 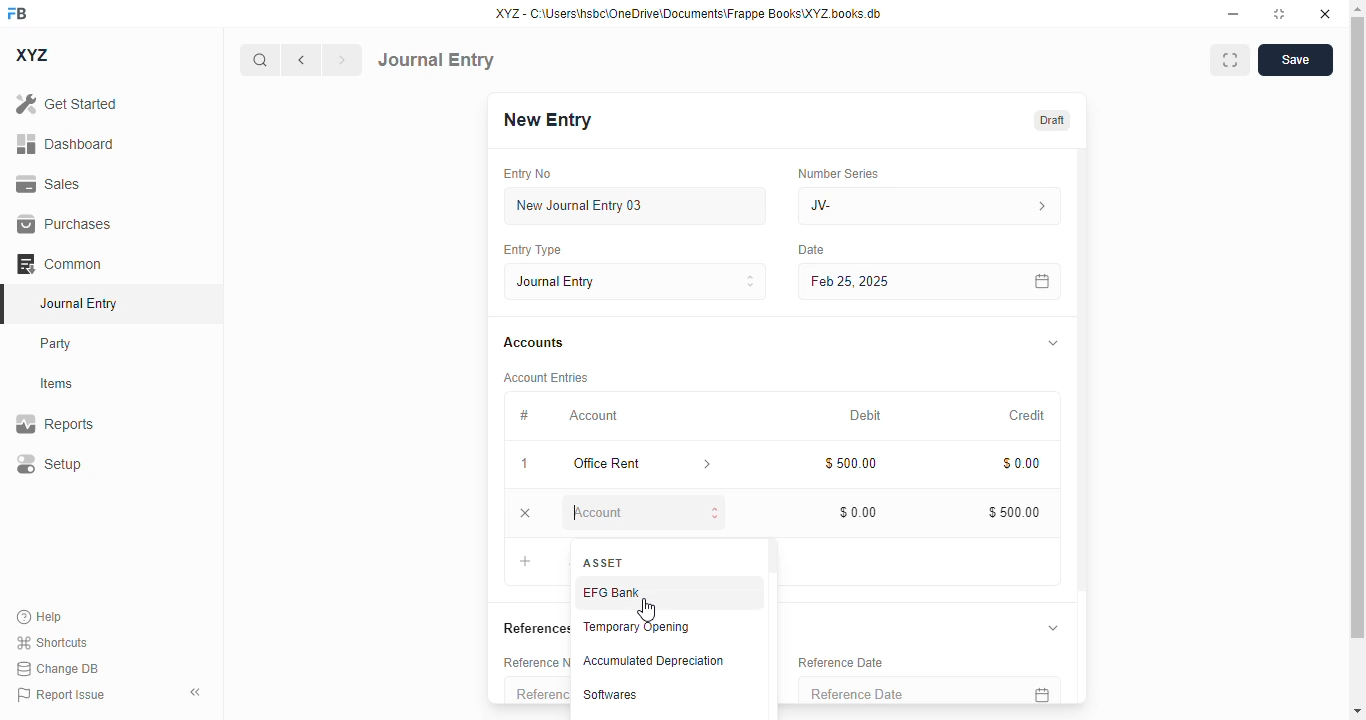 What do you see at coordinates (51, 642) in the screenshot?
I see `shortcuts` at bounding box center [51, 642].